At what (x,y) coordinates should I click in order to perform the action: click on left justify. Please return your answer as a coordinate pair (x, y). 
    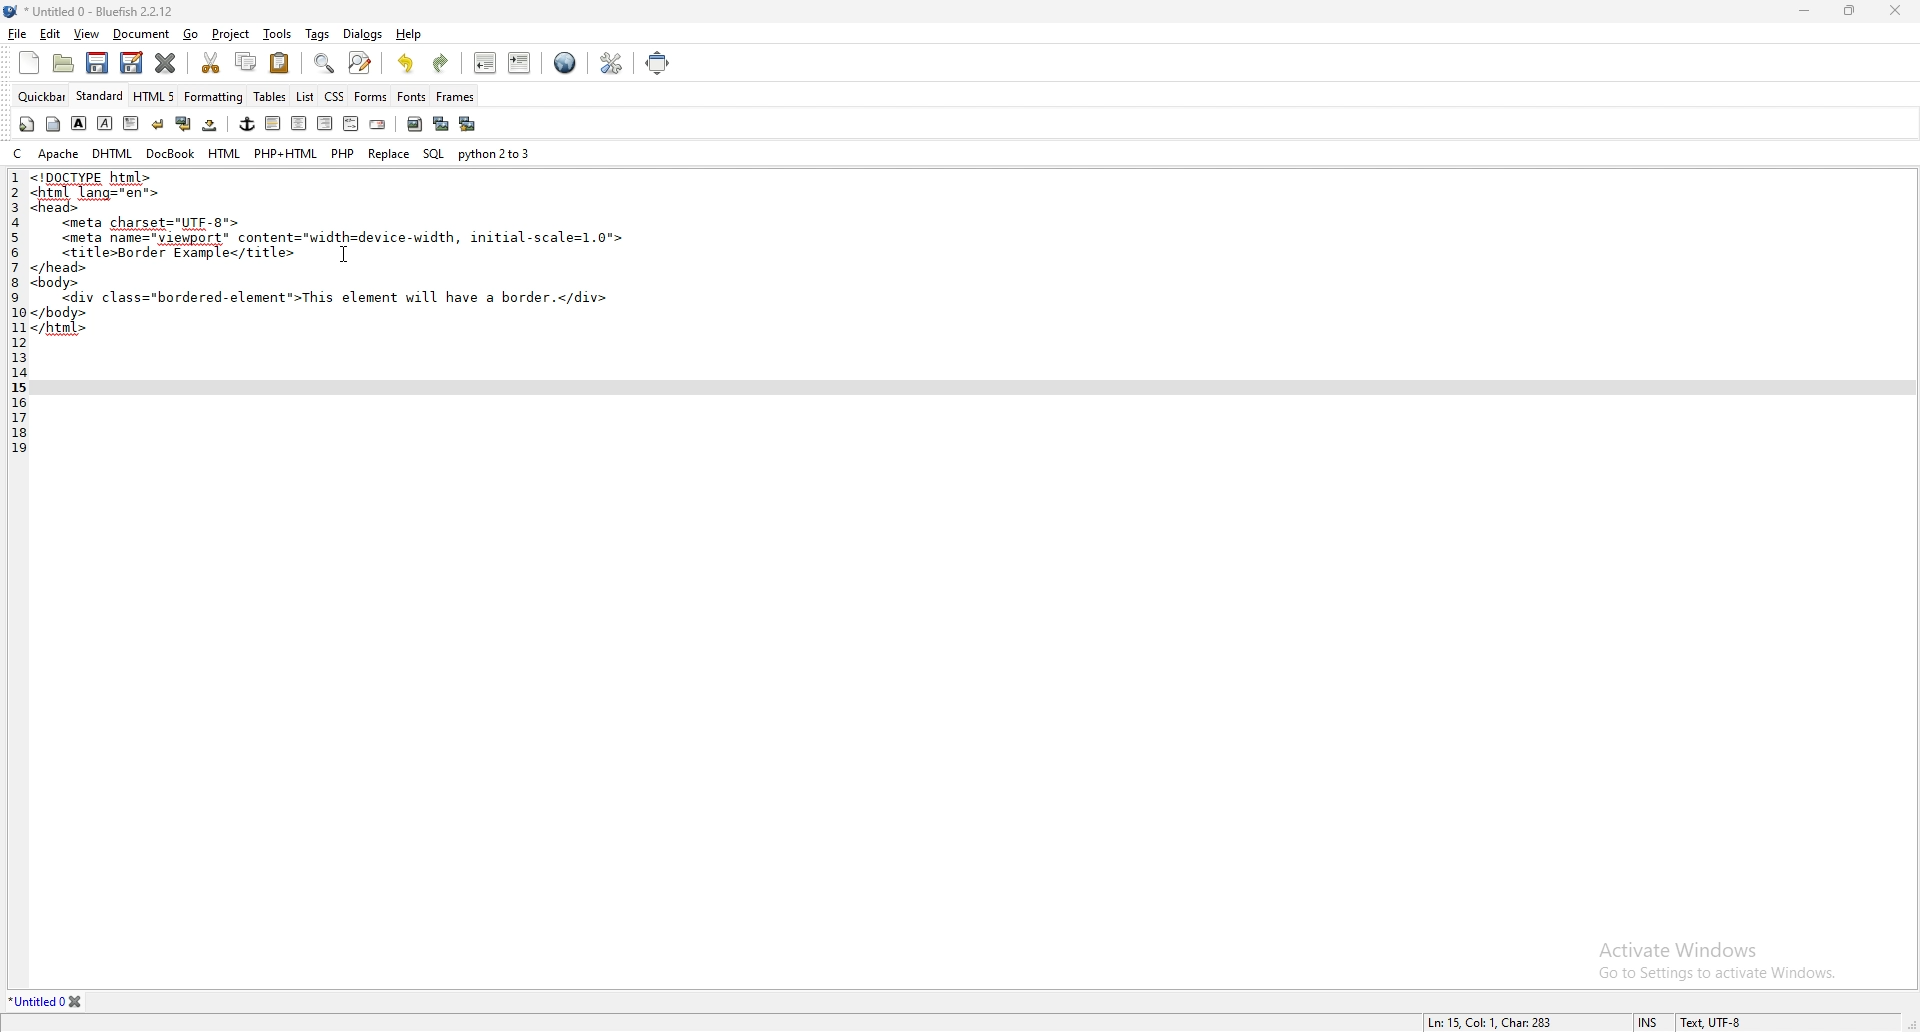
    Looking at the image, I should click on (274, 123).